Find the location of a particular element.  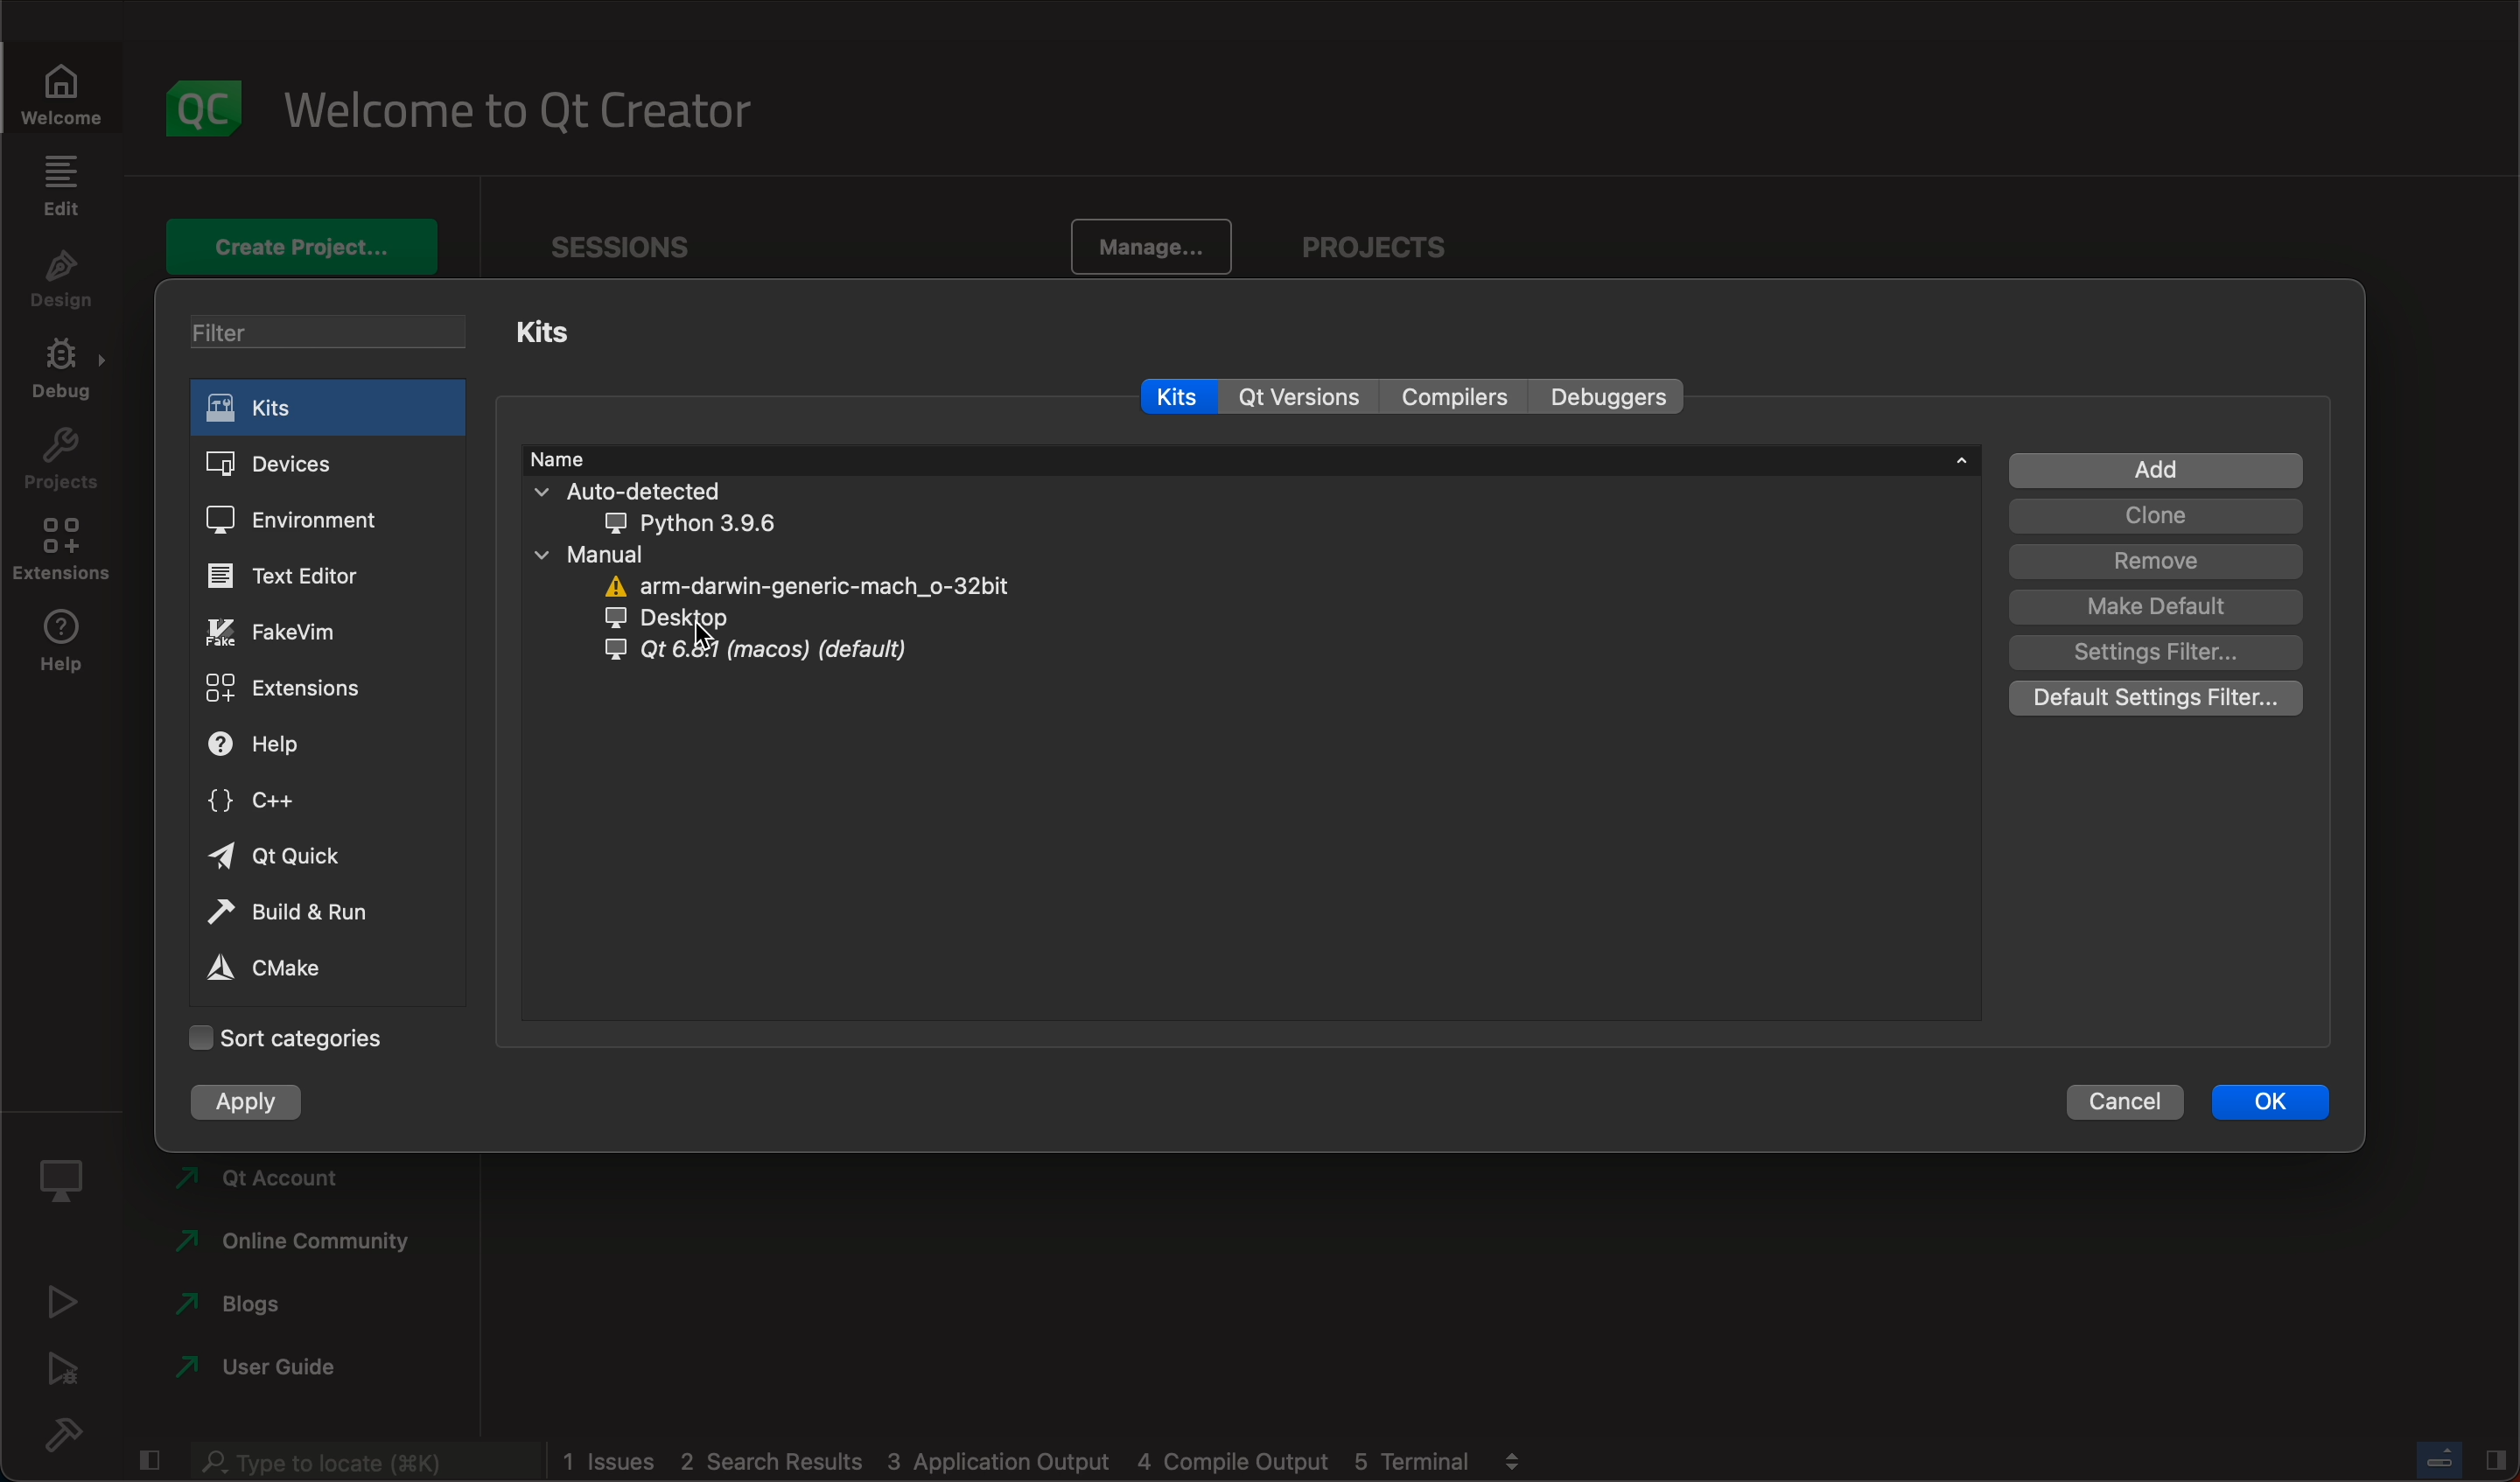

text editor is located at coordinates (298, 575).